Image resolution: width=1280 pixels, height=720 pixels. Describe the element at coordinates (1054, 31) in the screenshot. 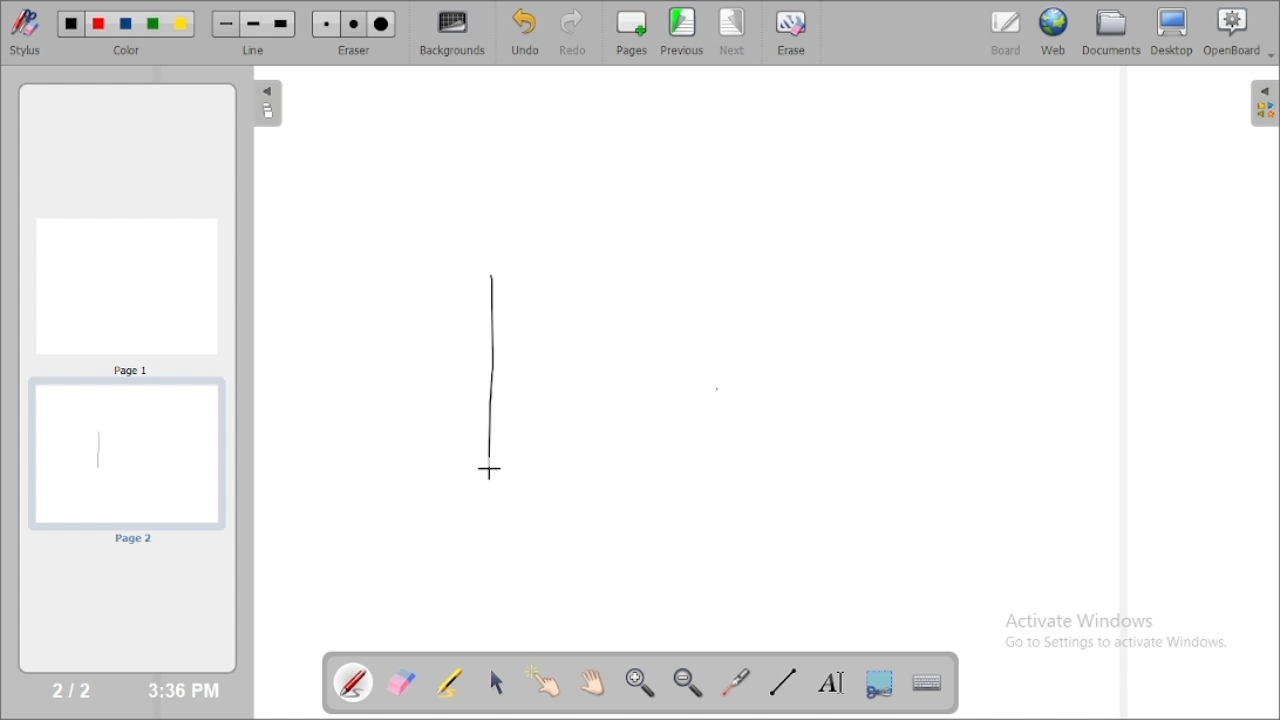

I see `web` at that location.